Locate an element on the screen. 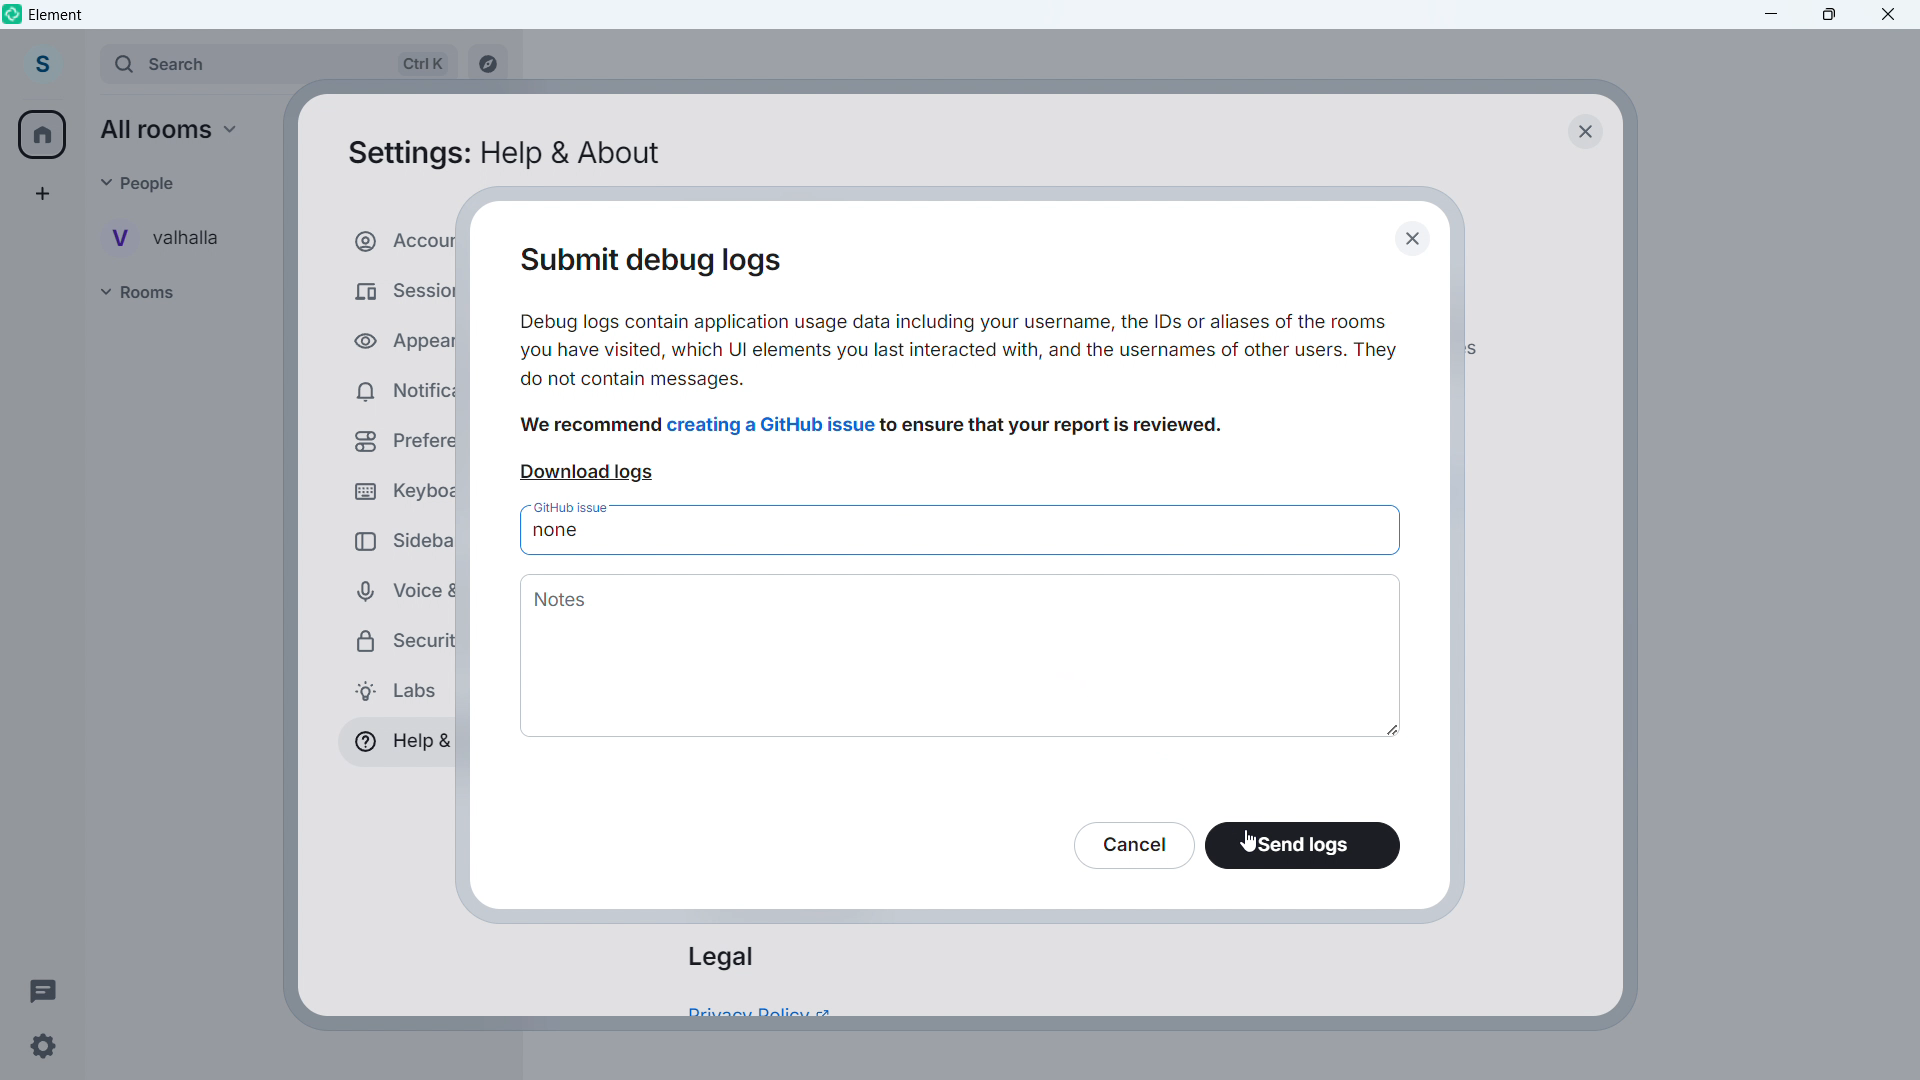 The width and height of the screenshot is (1920, 1080). Element is located at coordinates (57, 15).